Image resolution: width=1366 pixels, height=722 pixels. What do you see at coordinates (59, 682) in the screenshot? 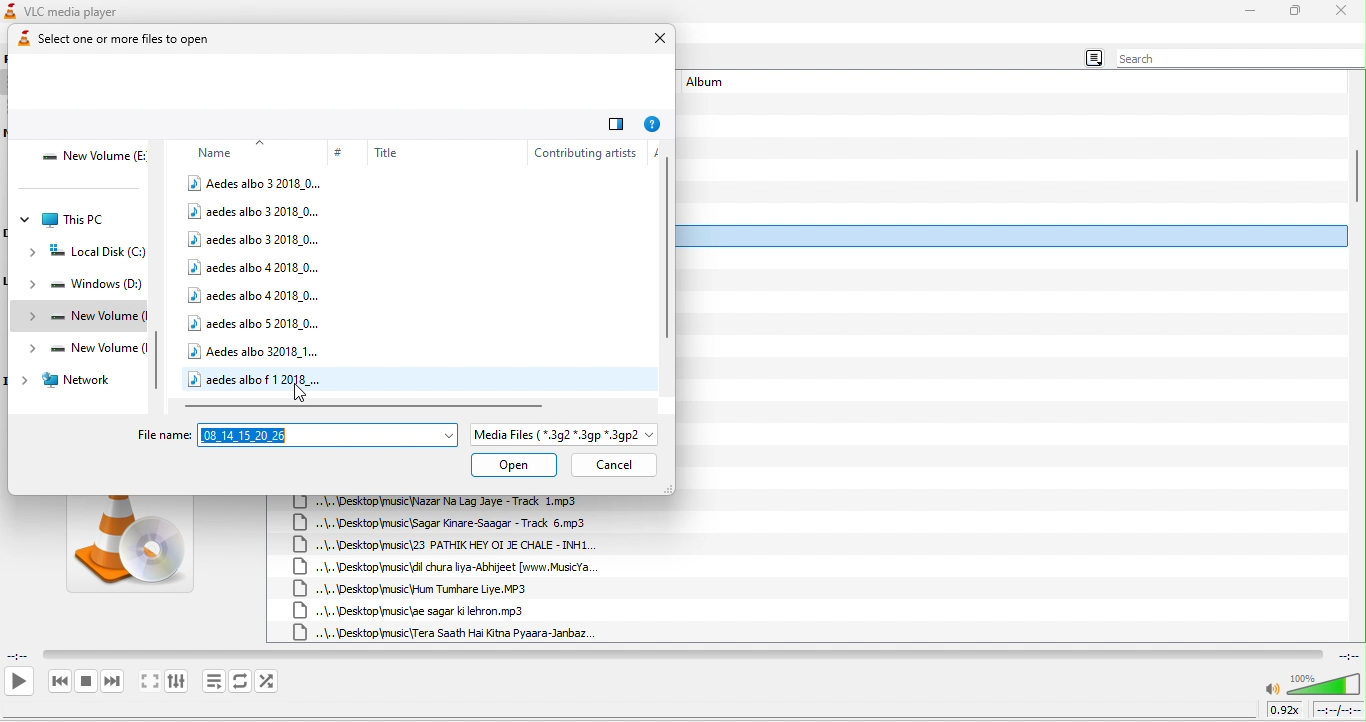
I see `previous media` at bounding box center [59, 682].